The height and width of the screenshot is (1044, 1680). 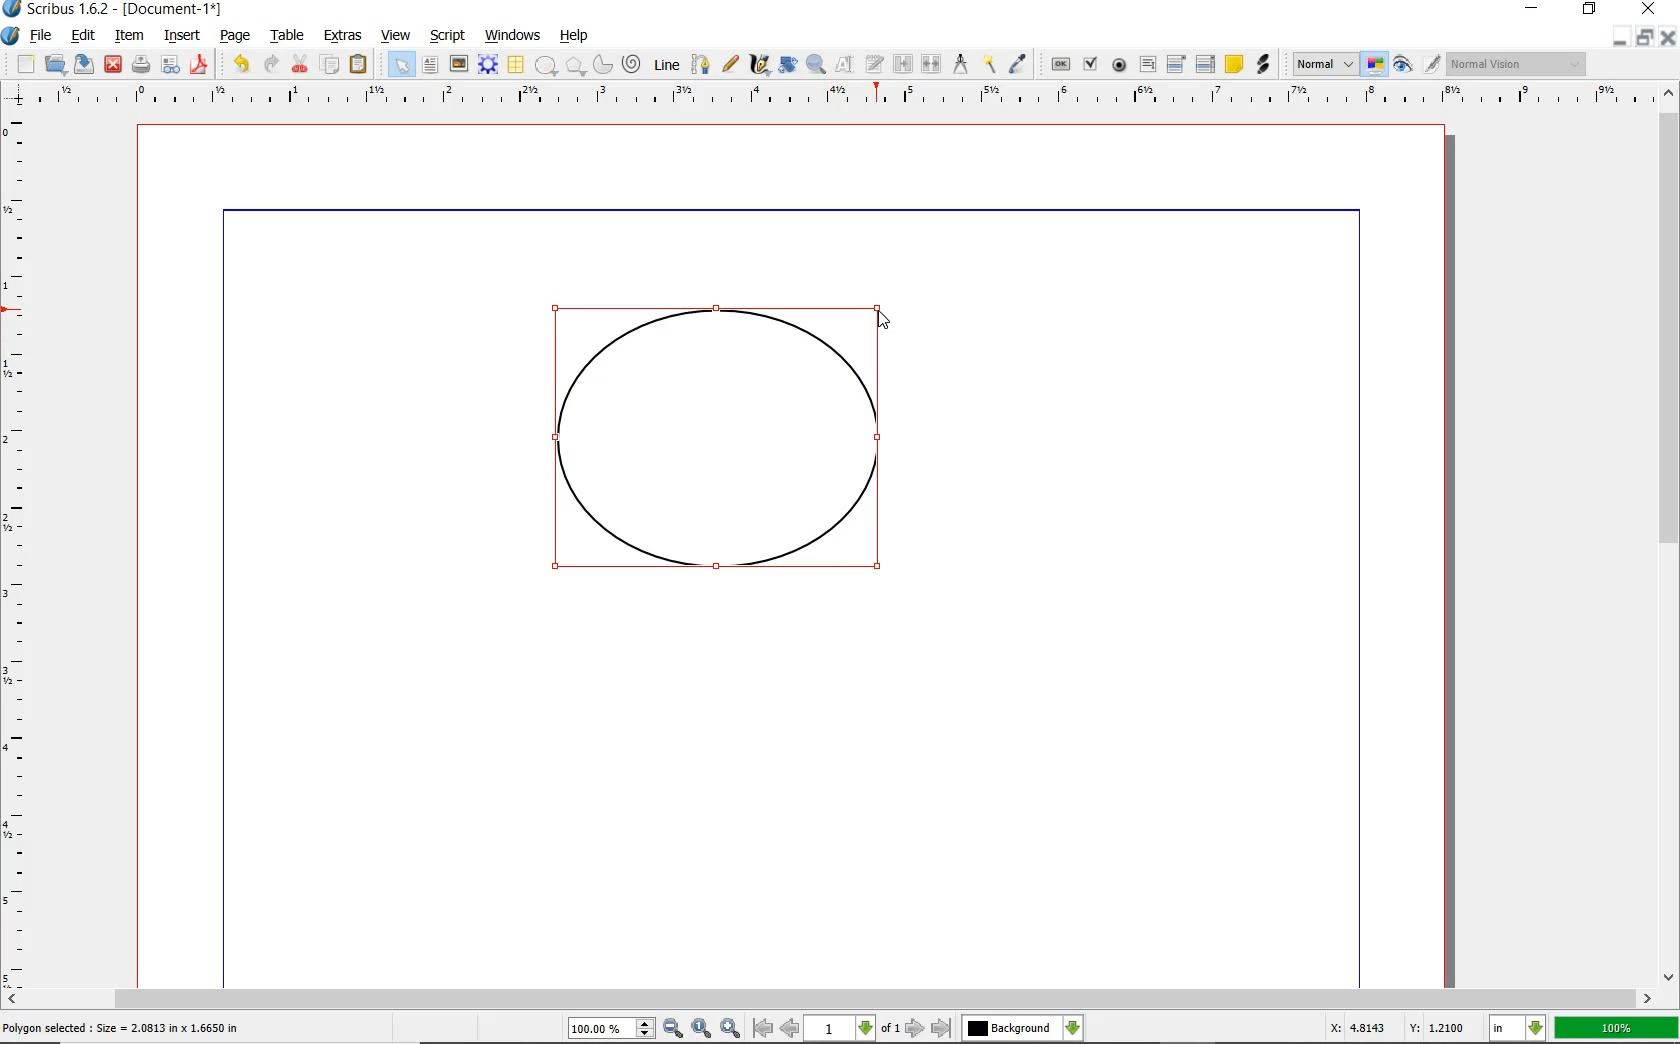 I want to click on 1 of 1, so click(x=854, y=1028).